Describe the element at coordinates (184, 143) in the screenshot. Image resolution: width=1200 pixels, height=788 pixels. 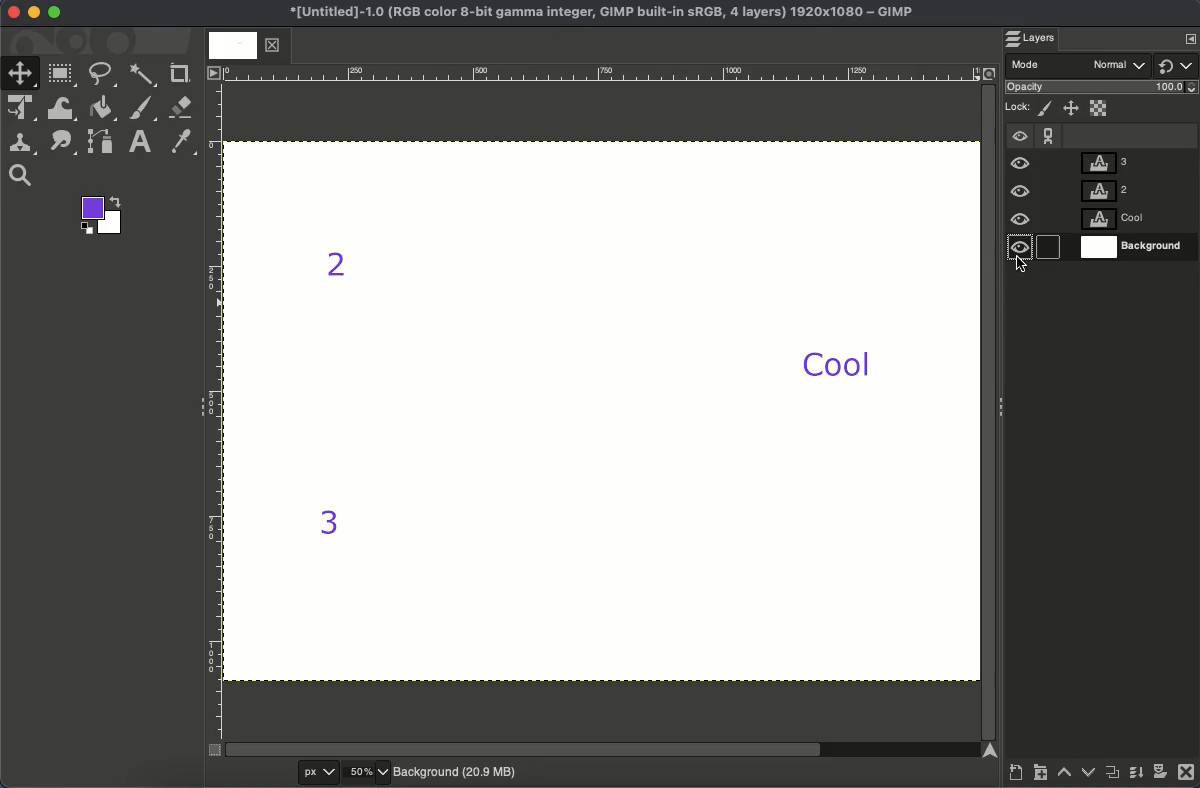
I see `Color picker` at that location.